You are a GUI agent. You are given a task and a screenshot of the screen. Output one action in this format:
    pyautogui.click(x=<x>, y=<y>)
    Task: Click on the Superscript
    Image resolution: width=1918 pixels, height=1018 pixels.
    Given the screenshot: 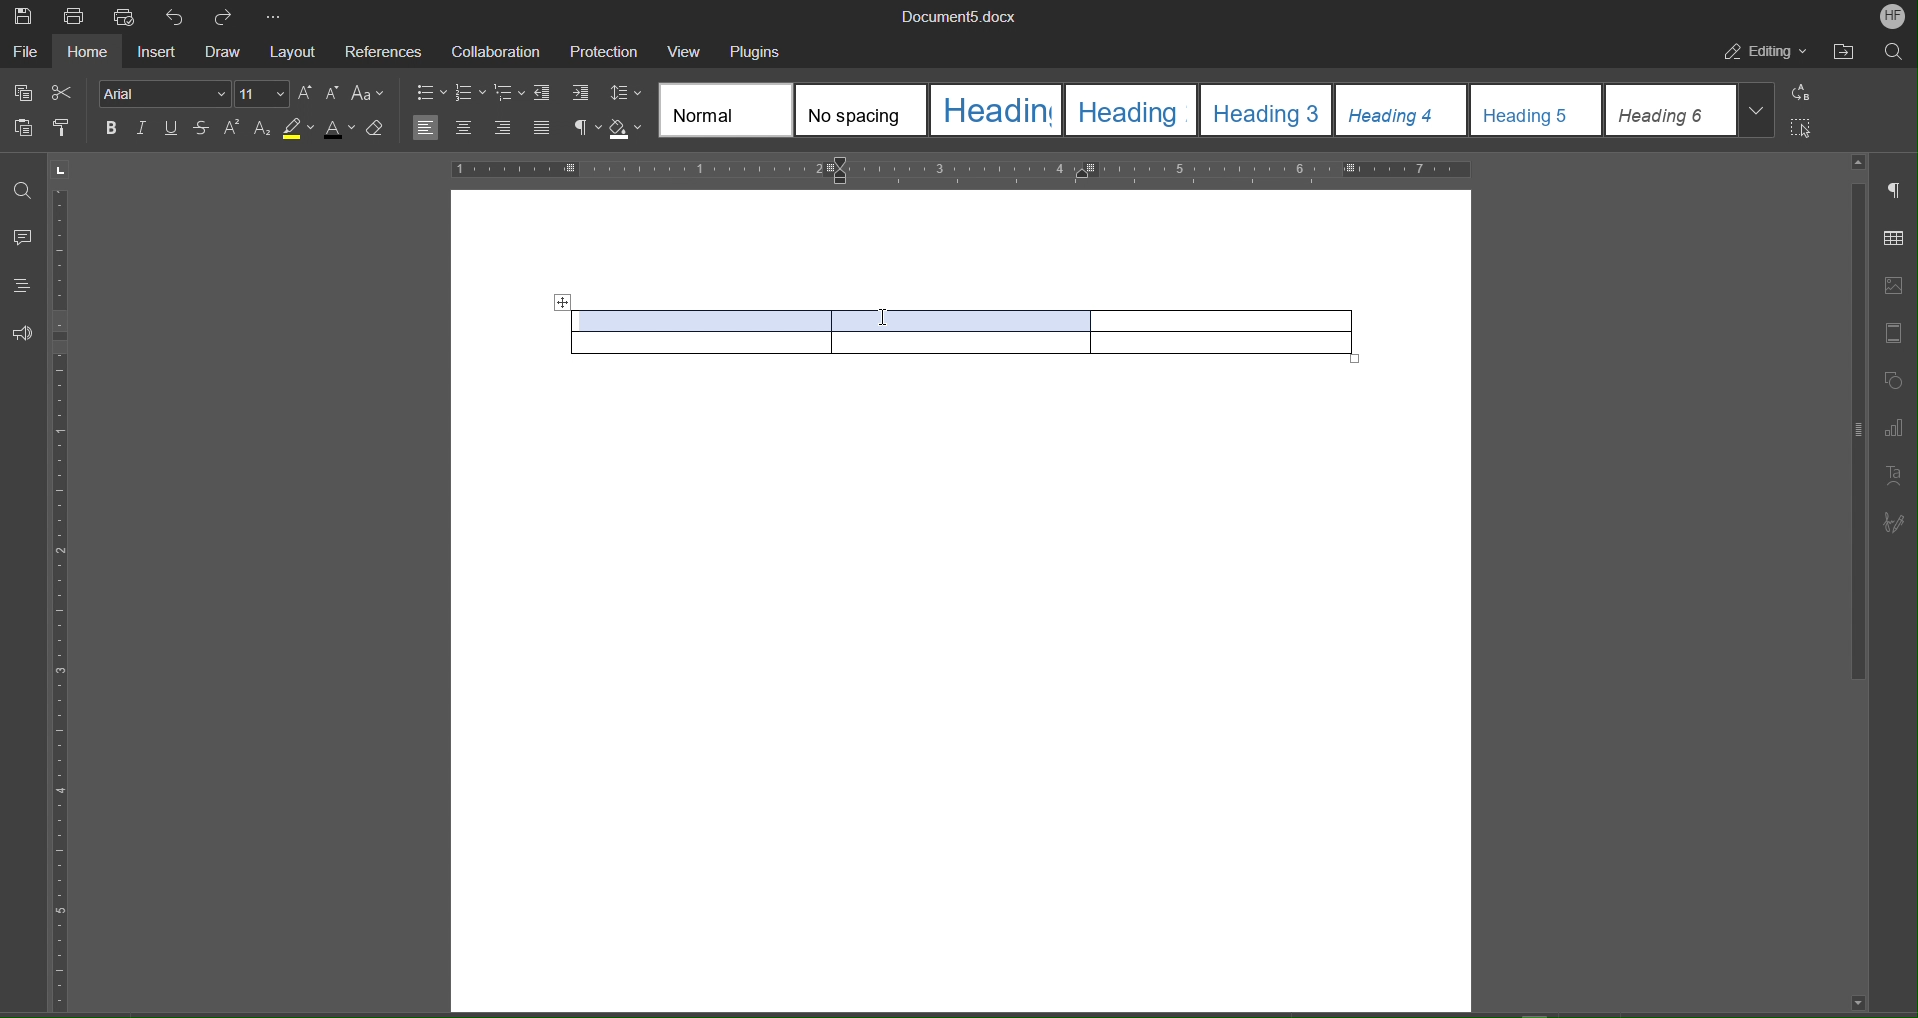 What is the action you would take?
    pyautogui.click(x=233, y=129)
    